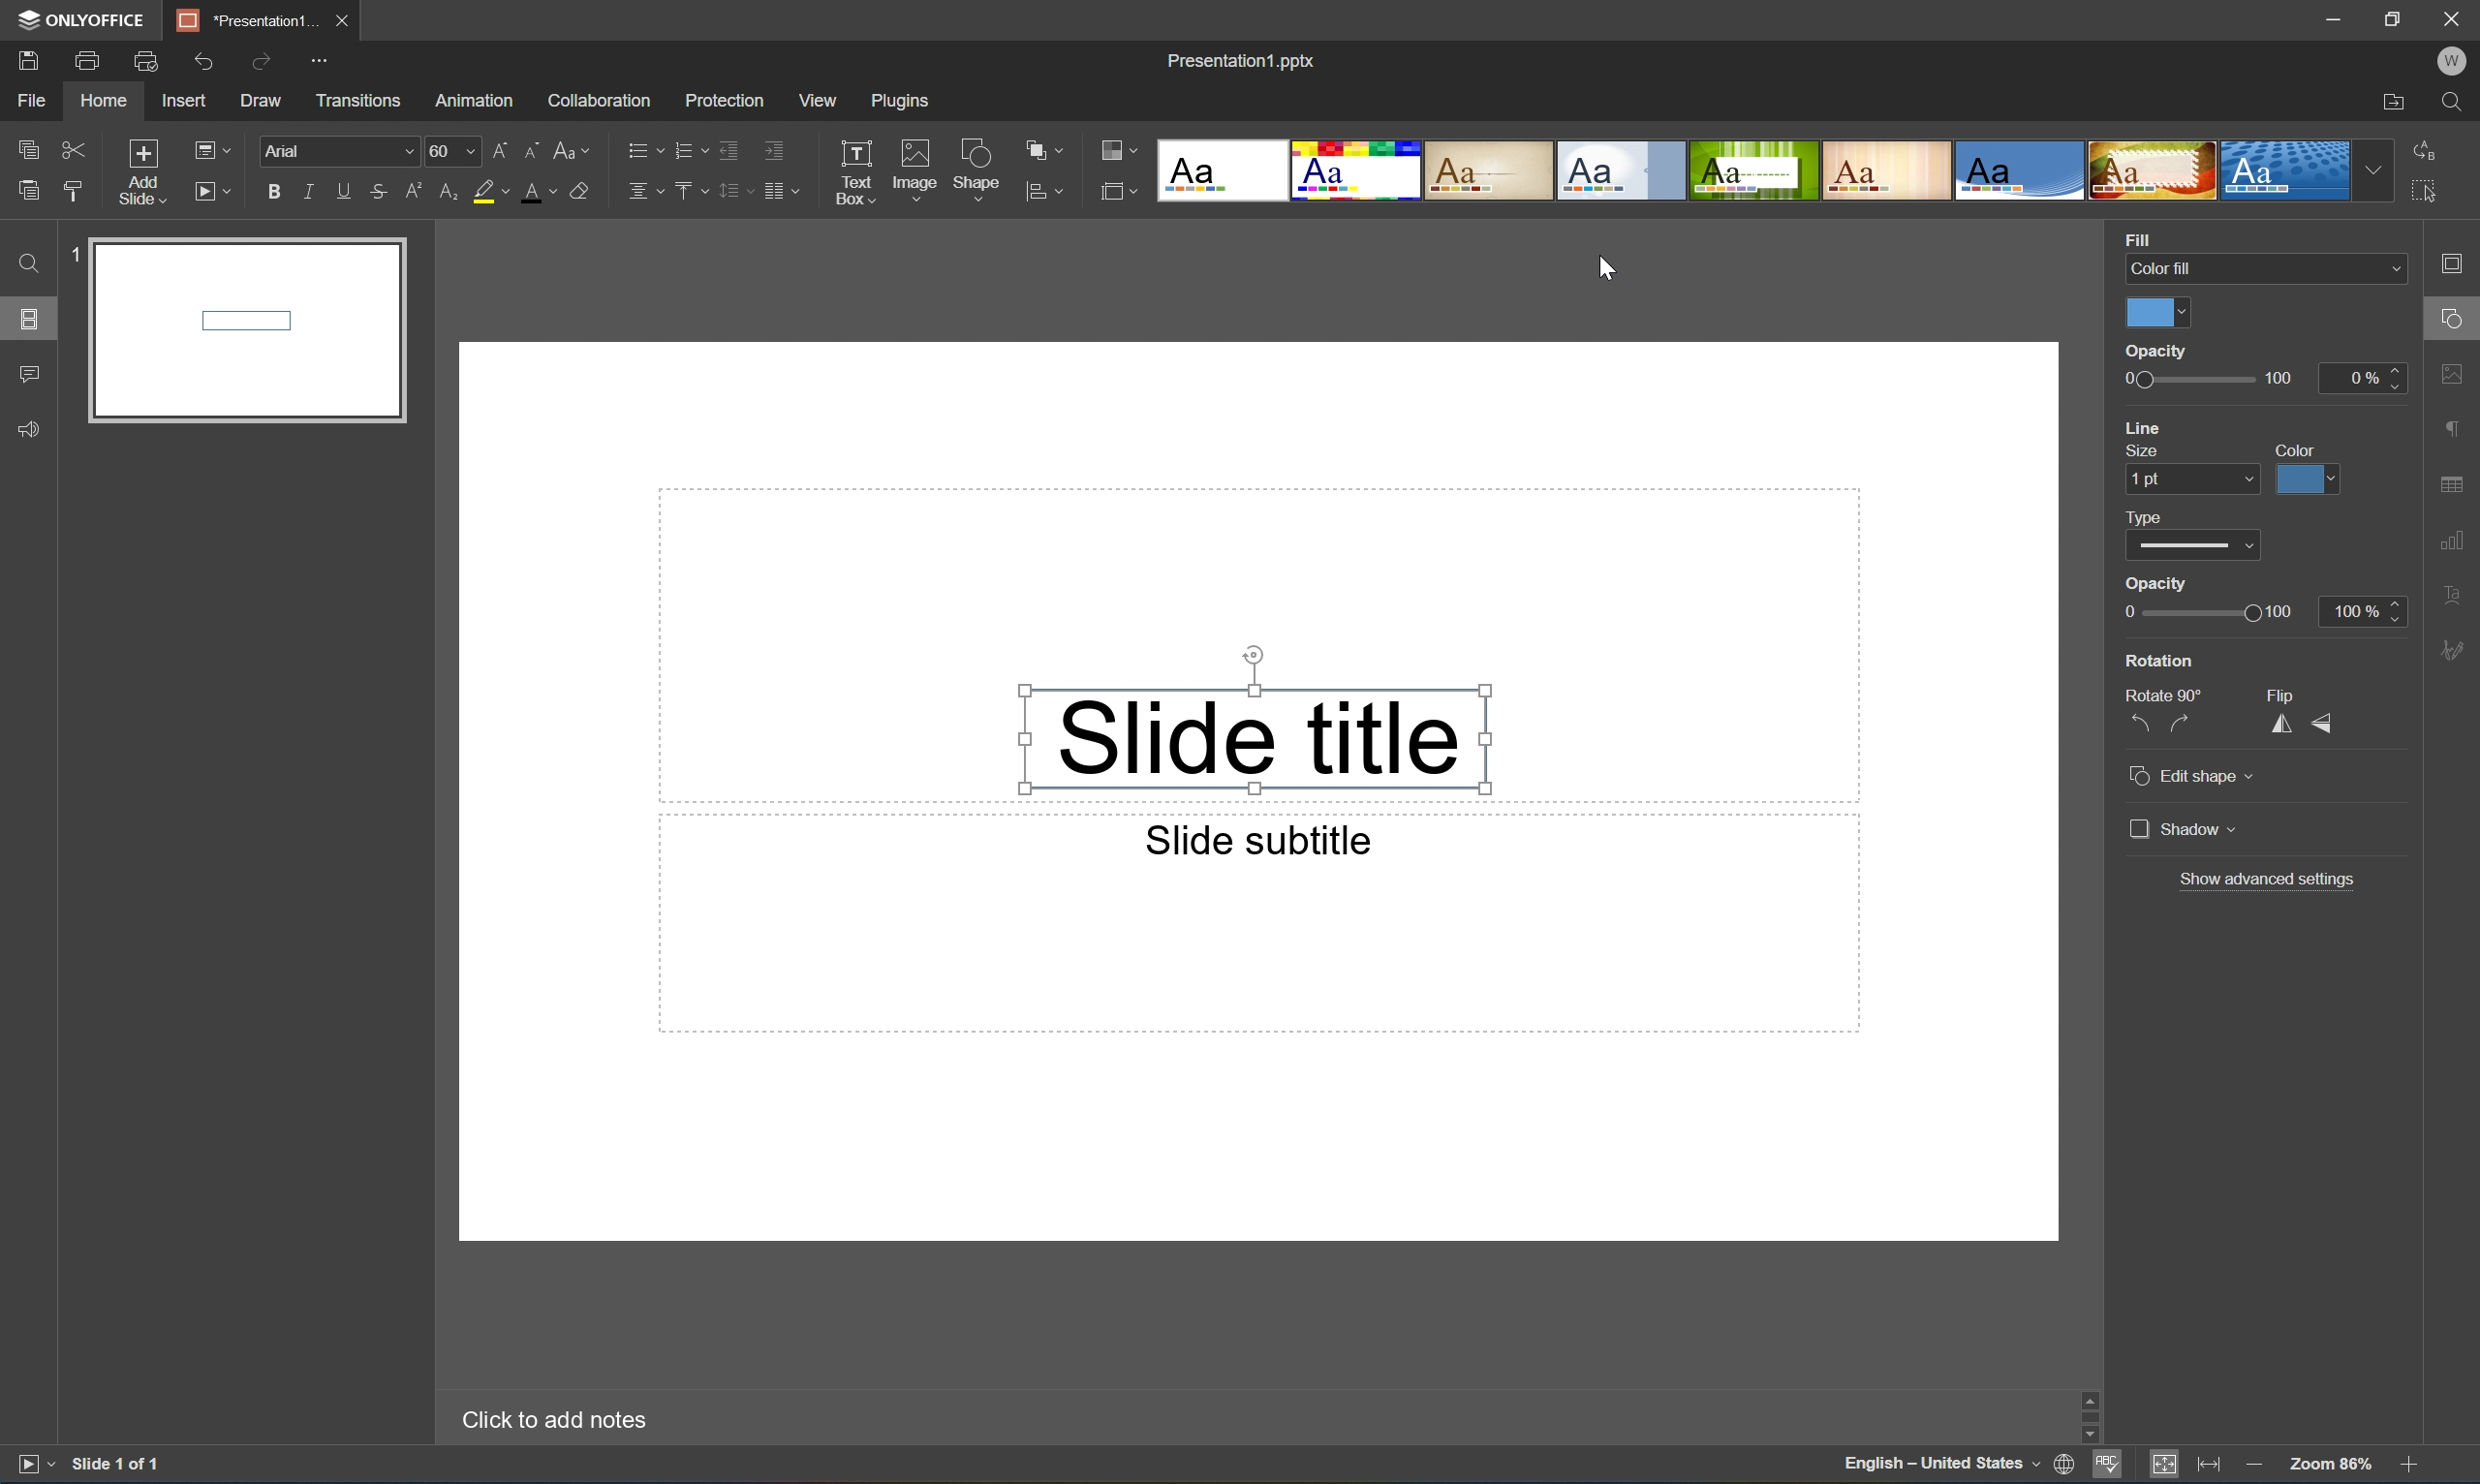 This screenshot has height=1484, width=2480. I want to click on Collaboration, so click(600, 100).